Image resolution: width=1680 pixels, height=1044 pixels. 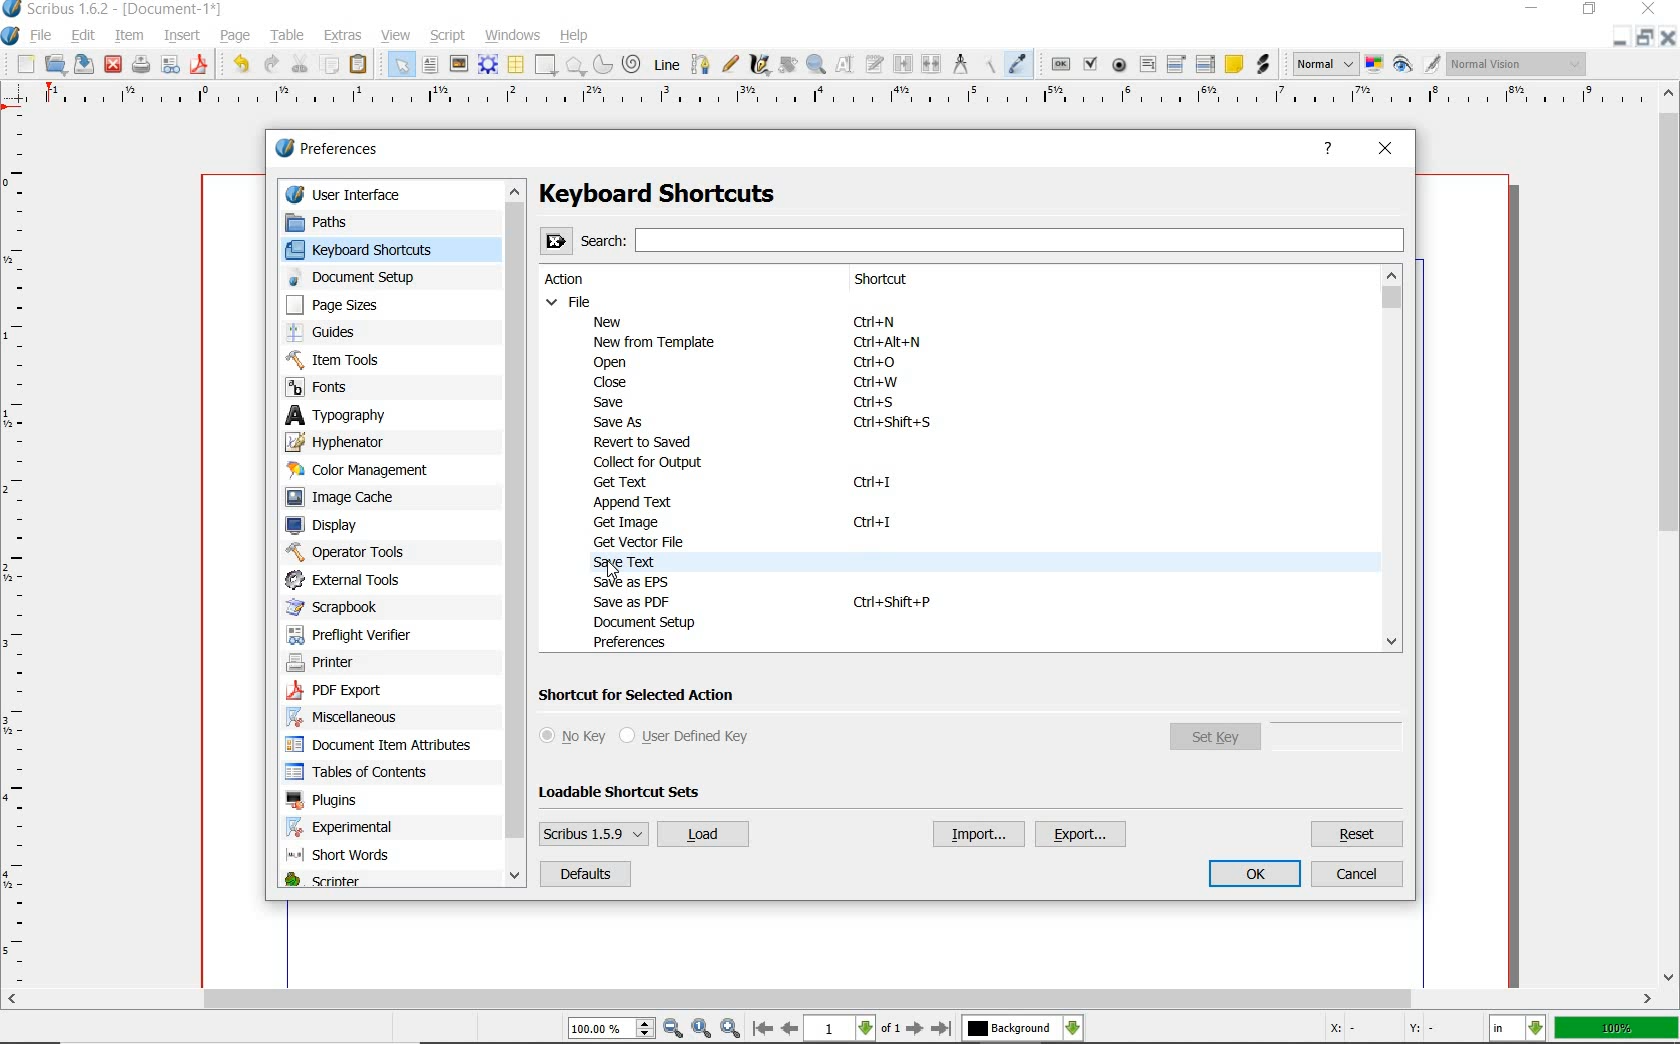 What do you see at coordinates (1390, 1032) in the screenshot?
I see `coordinates` at bounding box center [1390, 1032].